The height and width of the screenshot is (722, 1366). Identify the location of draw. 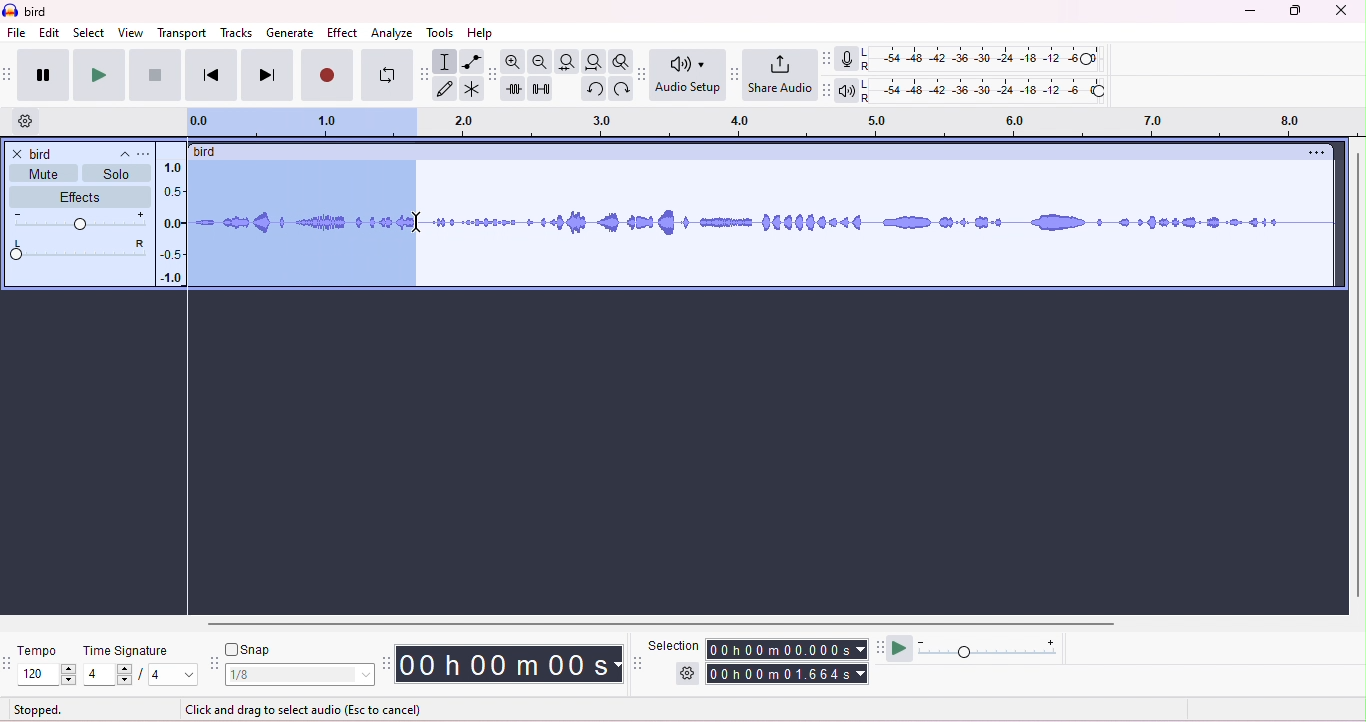
(446, 89).